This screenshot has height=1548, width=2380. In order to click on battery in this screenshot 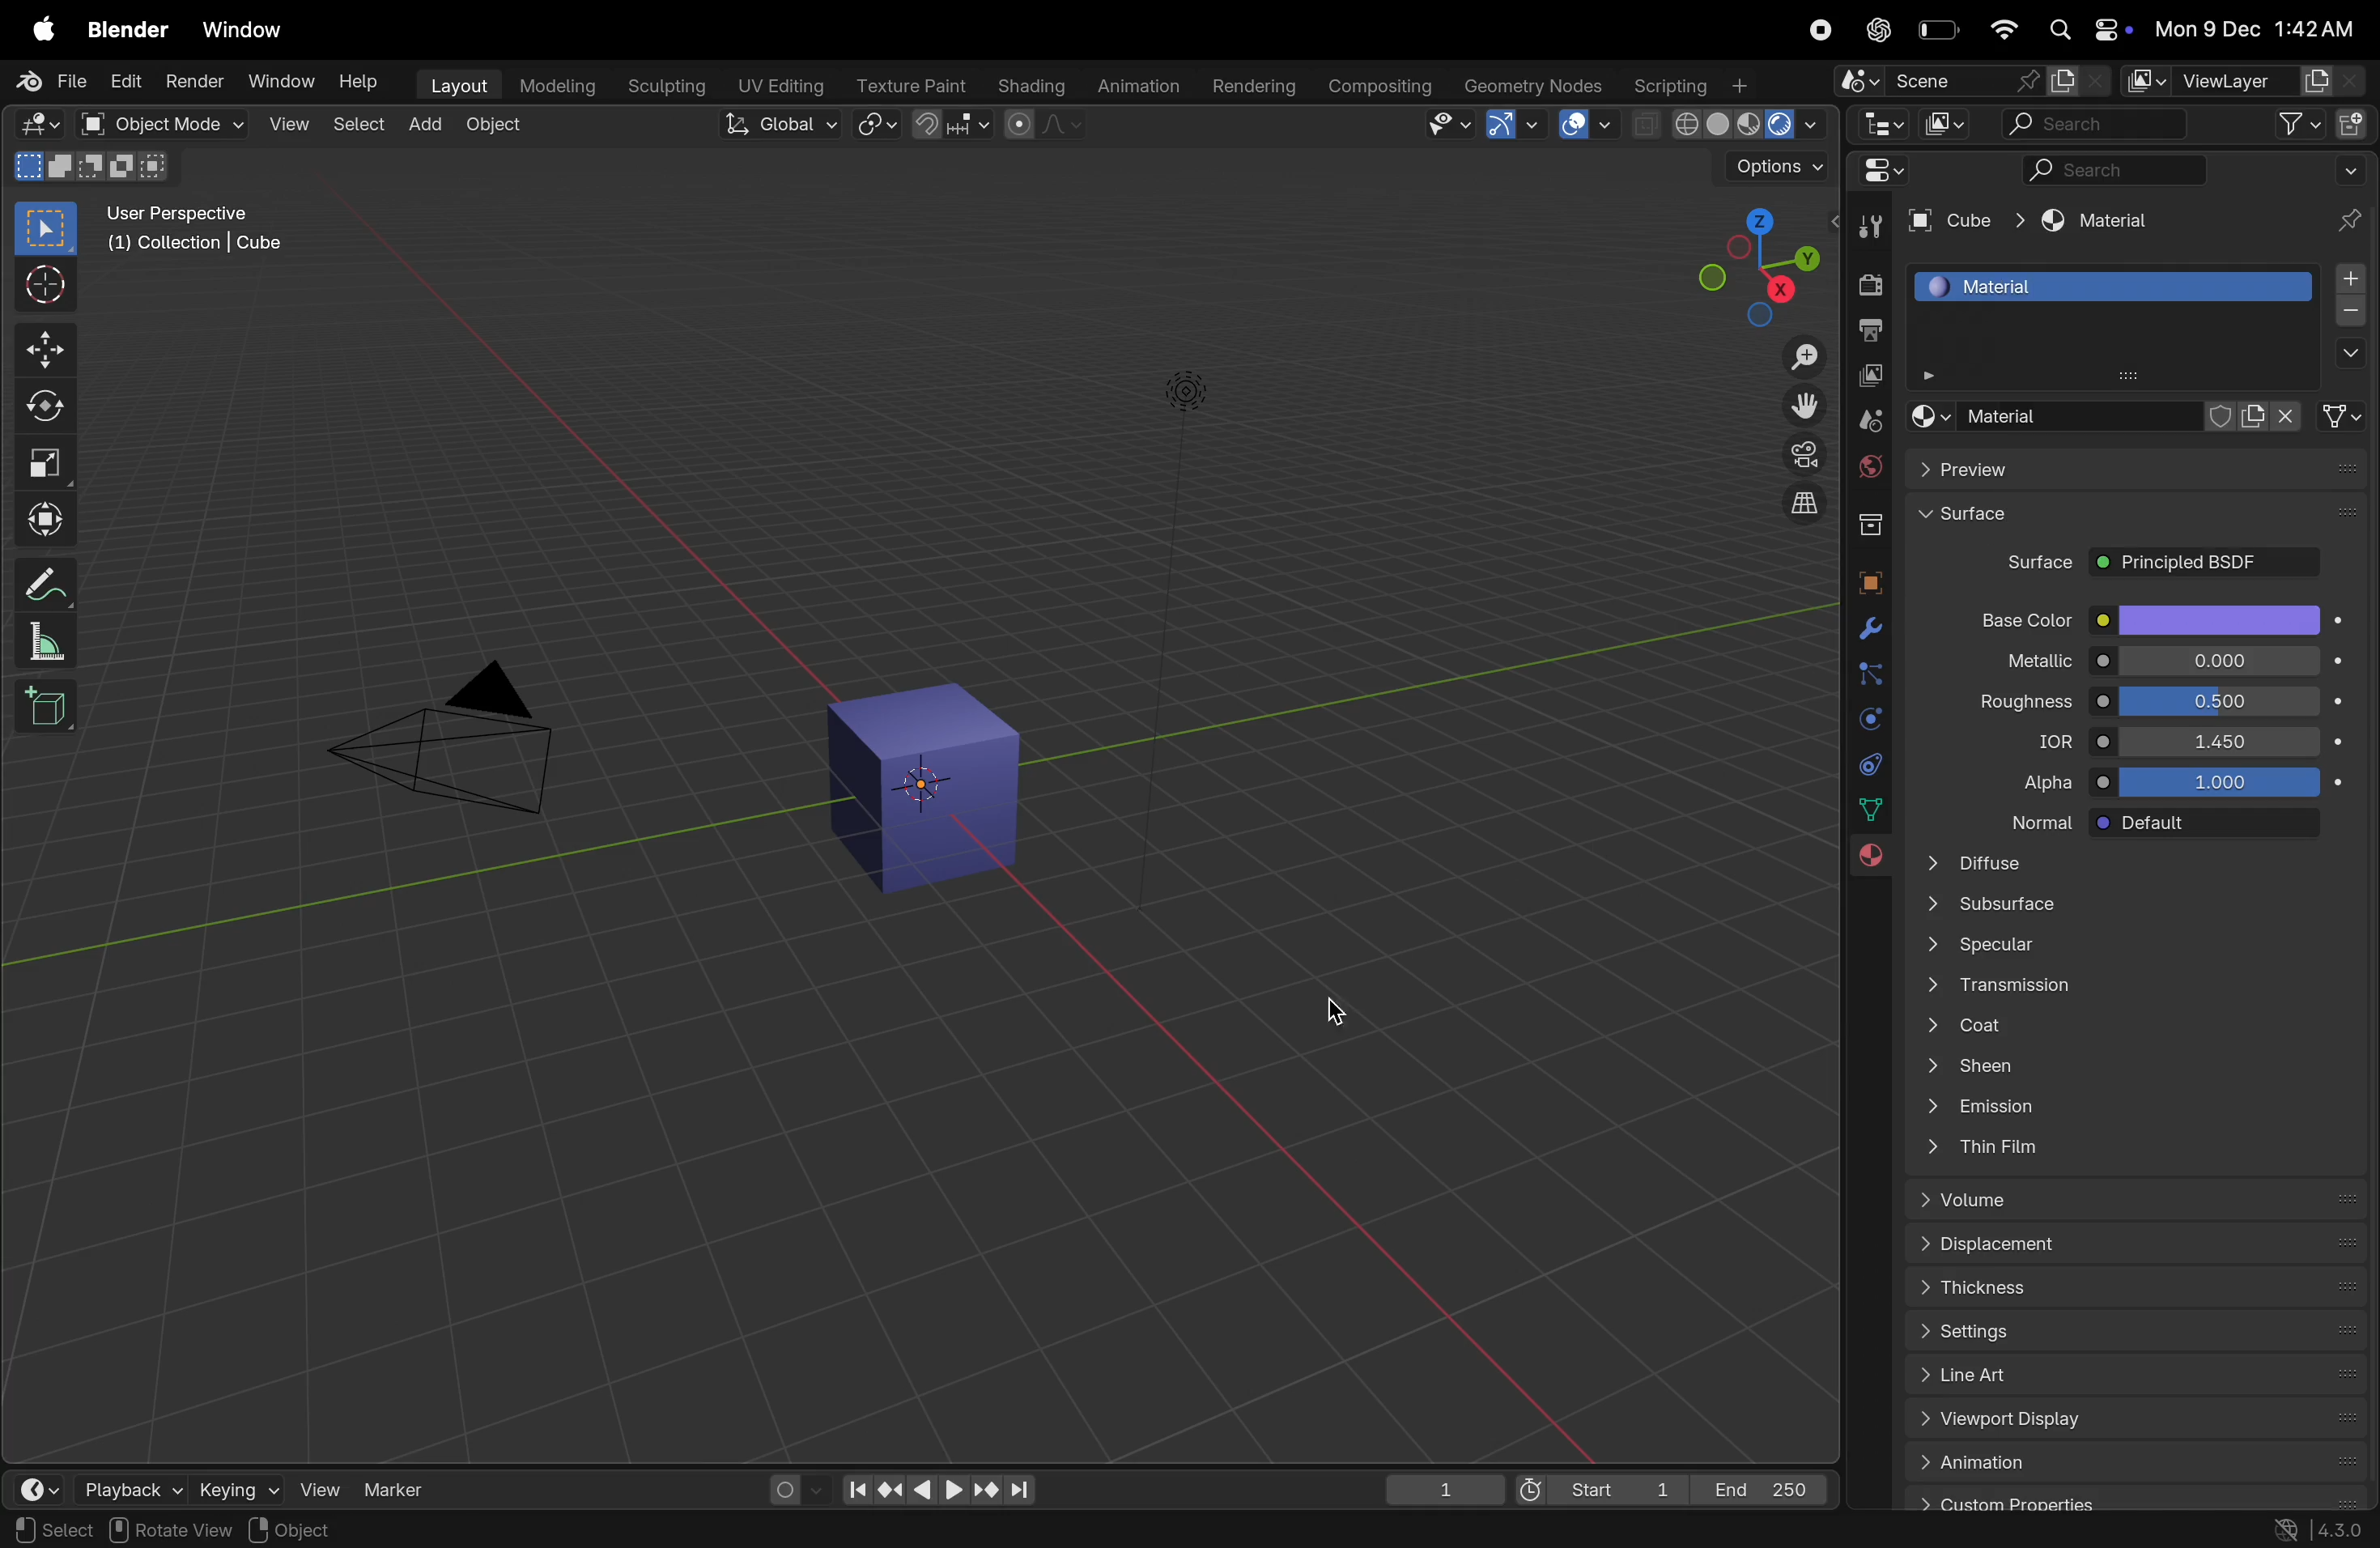, I will do `click(1936, 30)`.